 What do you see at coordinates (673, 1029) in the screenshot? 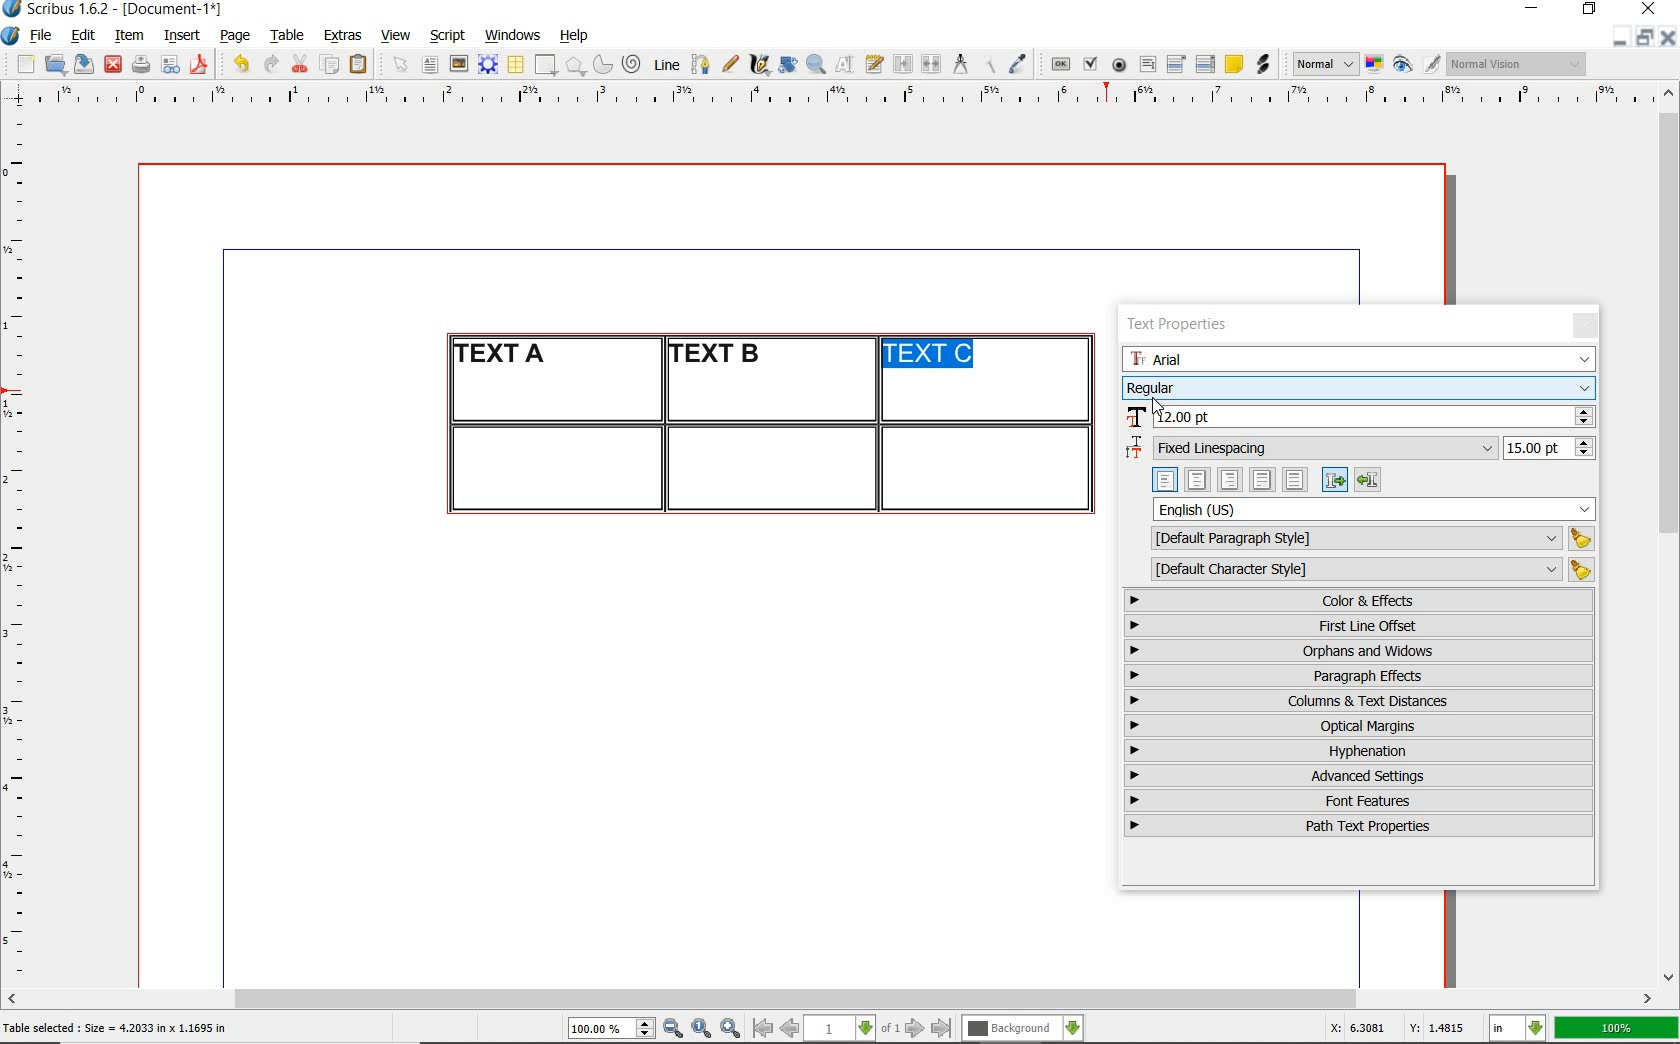
I see `zoom out` at bounding box center [673, 1029].